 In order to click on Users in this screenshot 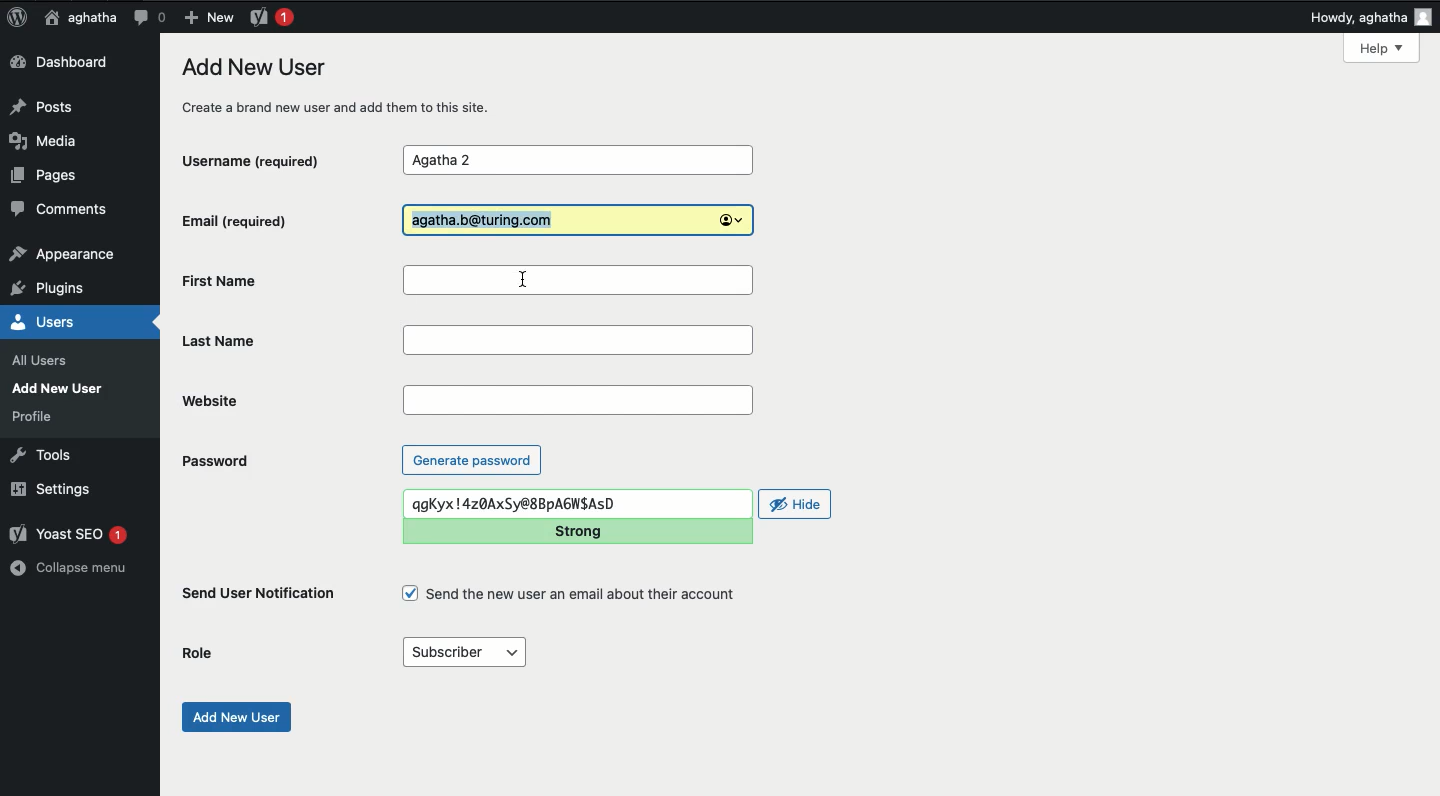, I will do `click(64, 322)`.